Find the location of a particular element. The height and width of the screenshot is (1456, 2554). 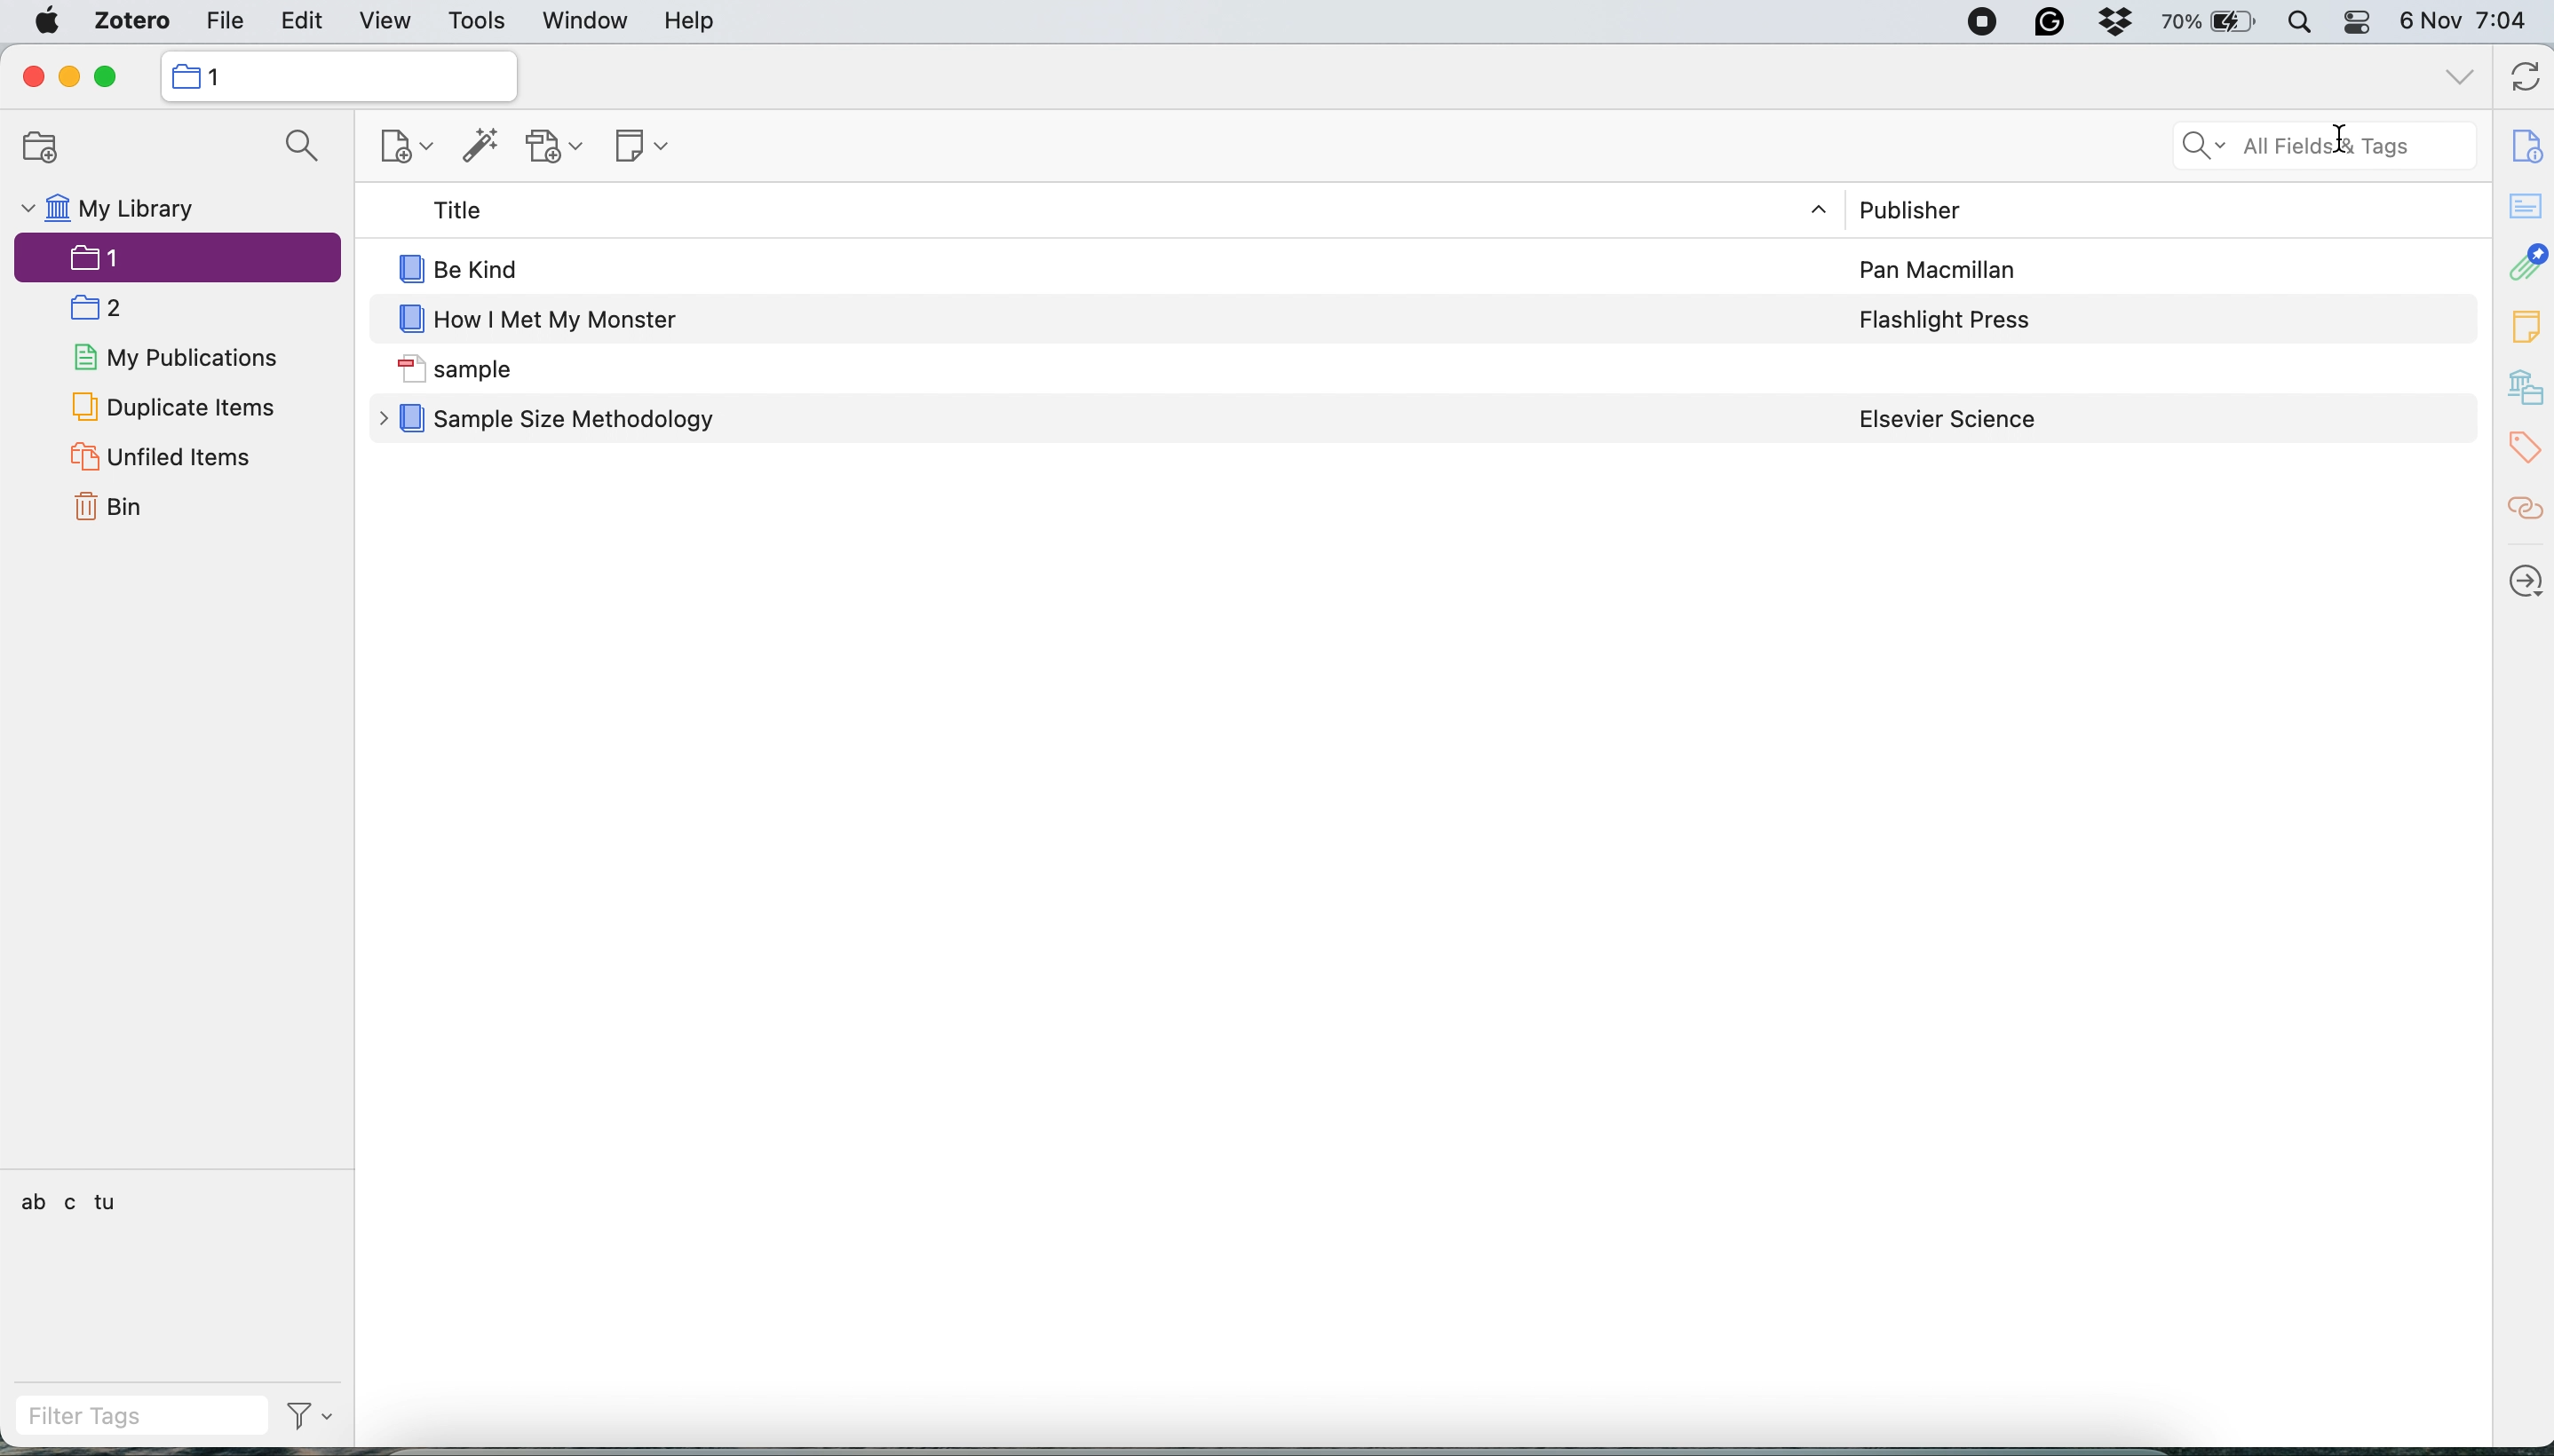

add attachment is located at coordinates (558, 148).